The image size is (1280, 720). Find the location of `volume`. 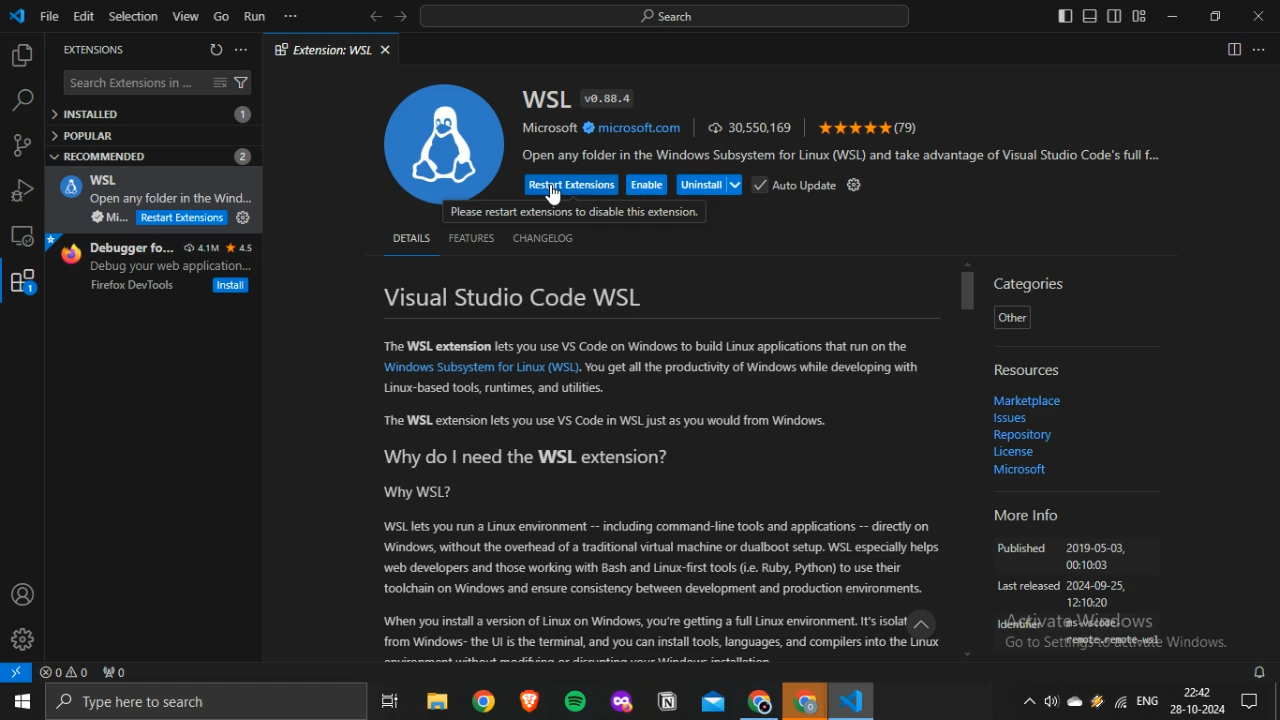

volume is located at coordinates (1051, 701).